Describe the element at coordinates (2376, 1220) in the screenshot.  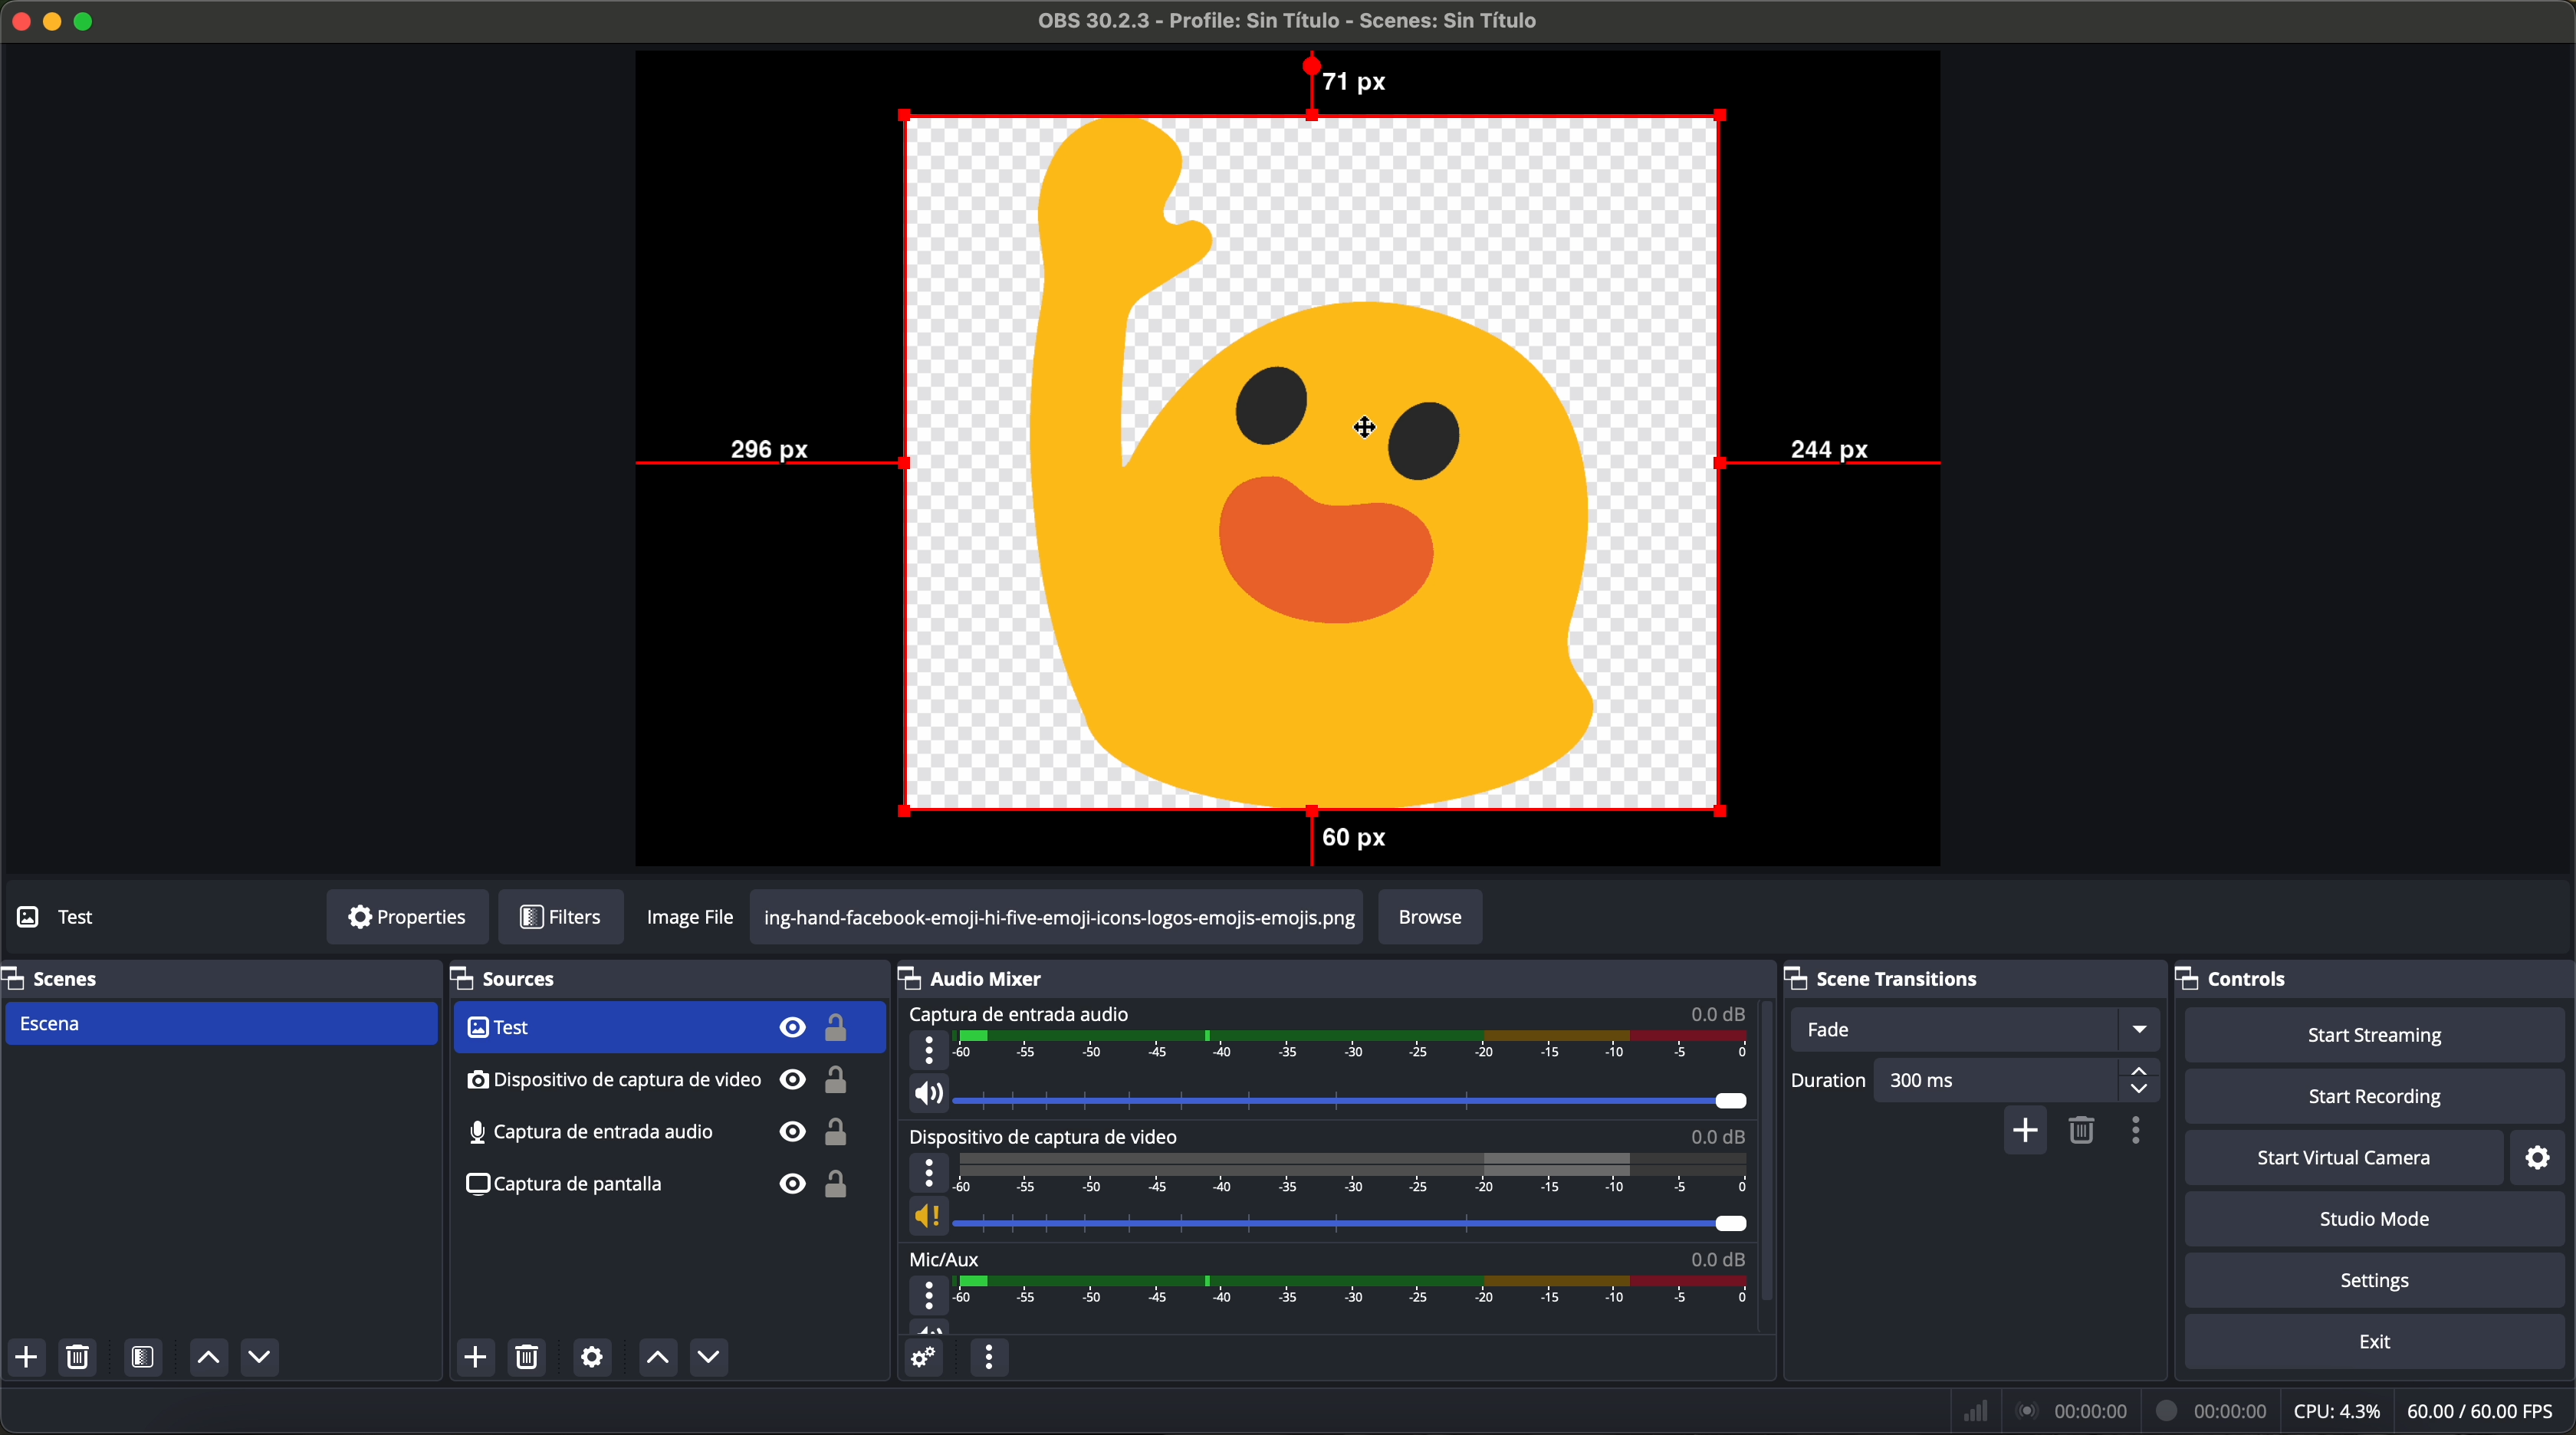
I see `studio mode` at that location.